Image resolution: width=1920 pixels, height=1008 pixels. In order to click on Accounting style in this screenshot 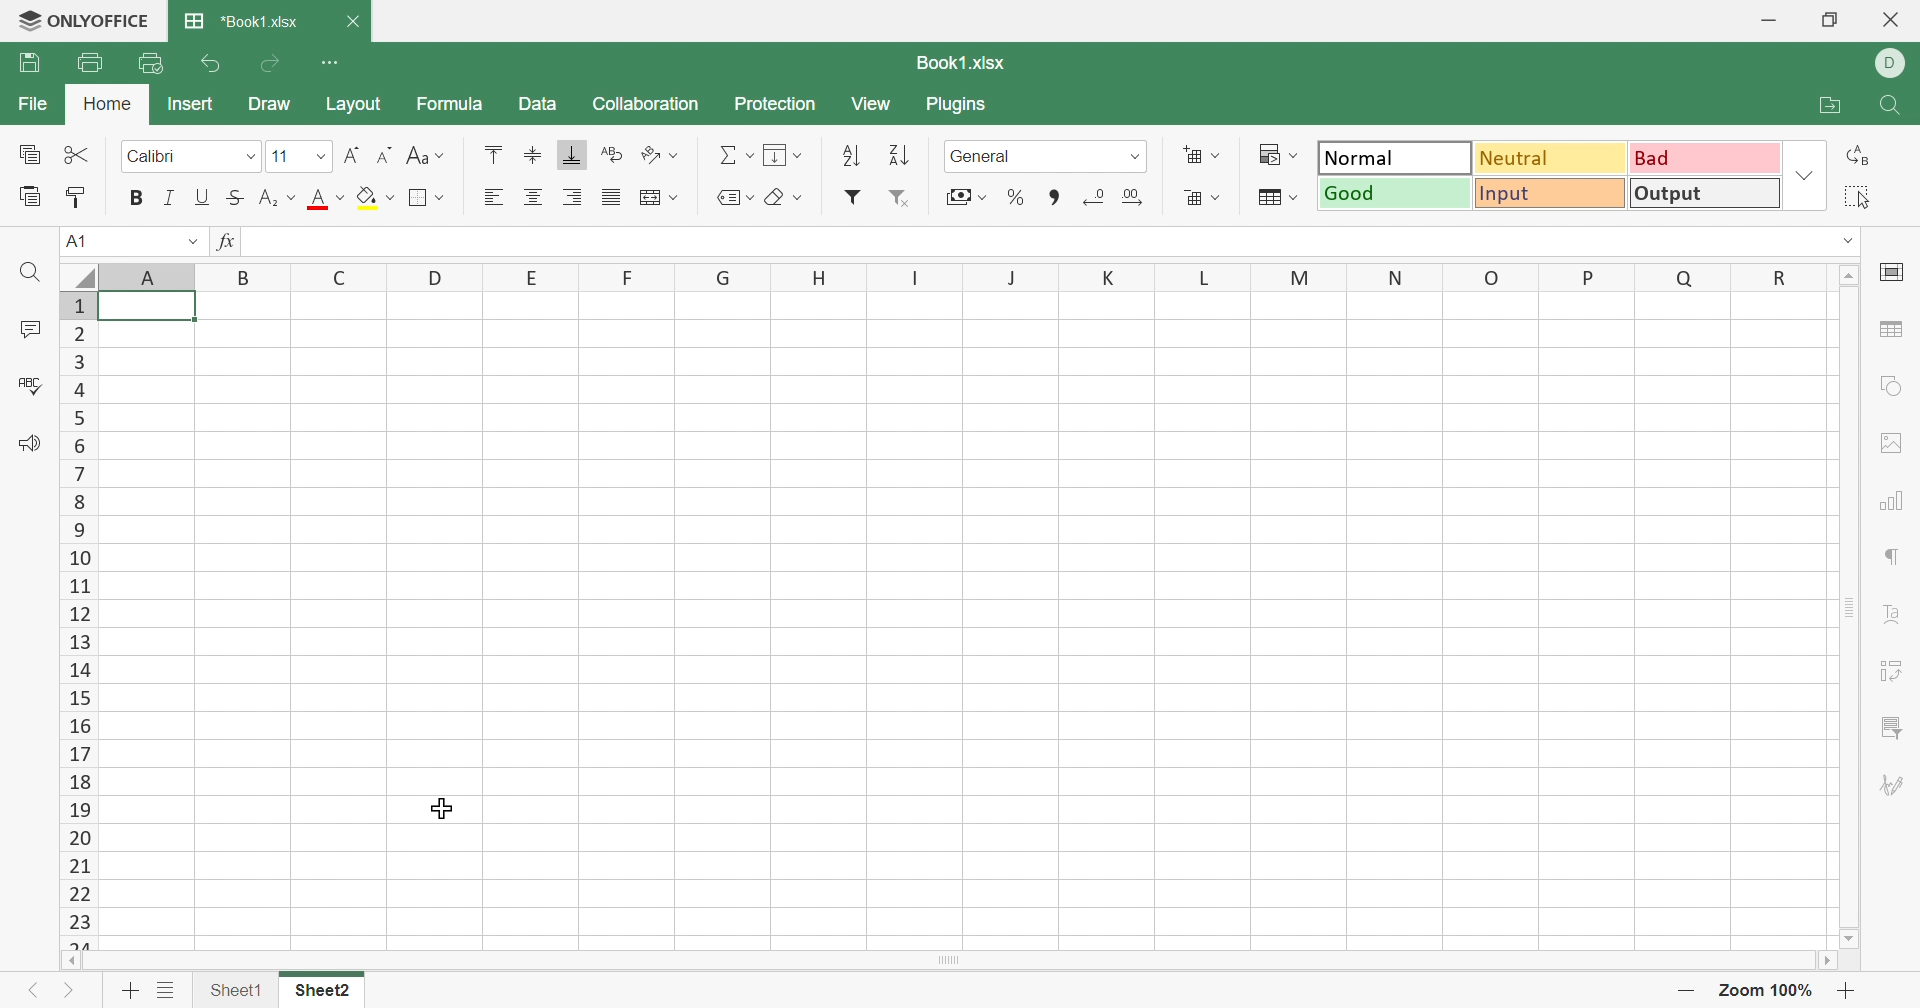, I will do `click(965, 196)`.